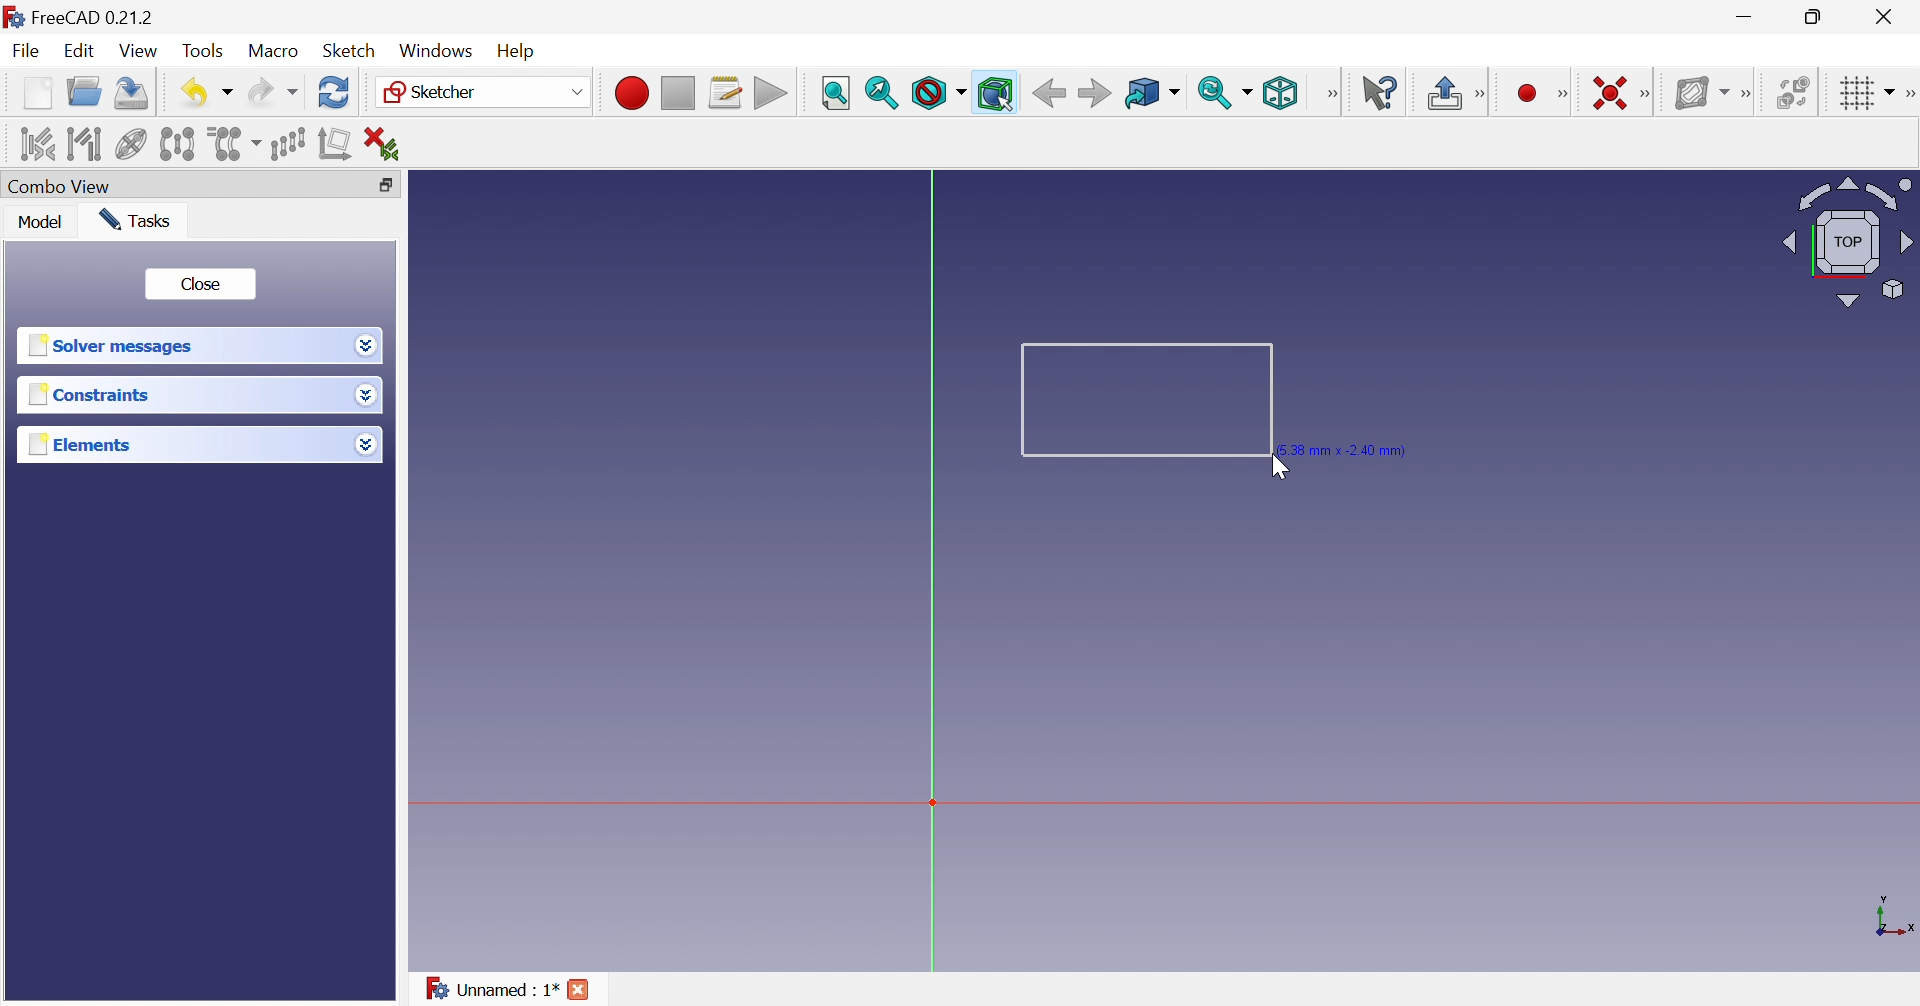 This screenshot has width=1920, height=1006. What do you see at coordinates (1445, 94) in the screenshot?
I see `Leave sketch` at bounding box center [1445, 94].